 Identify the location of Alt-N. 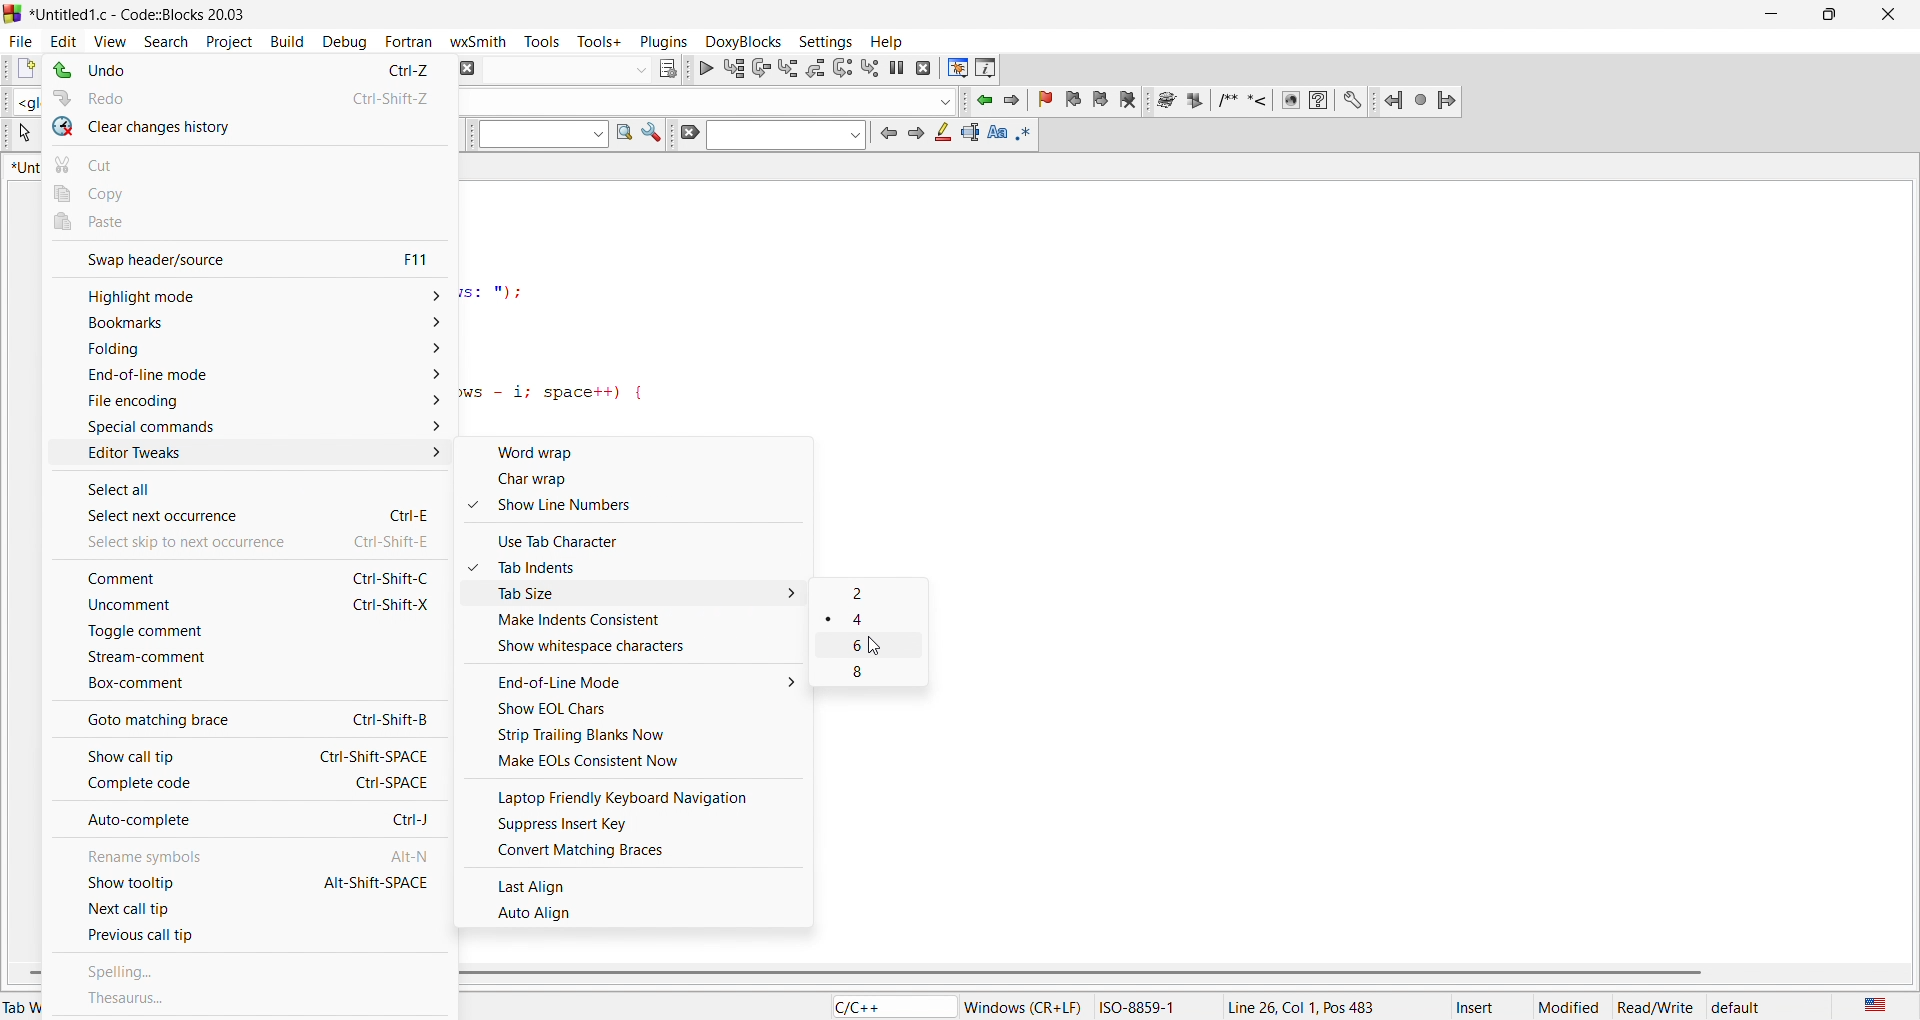
(410, 855).